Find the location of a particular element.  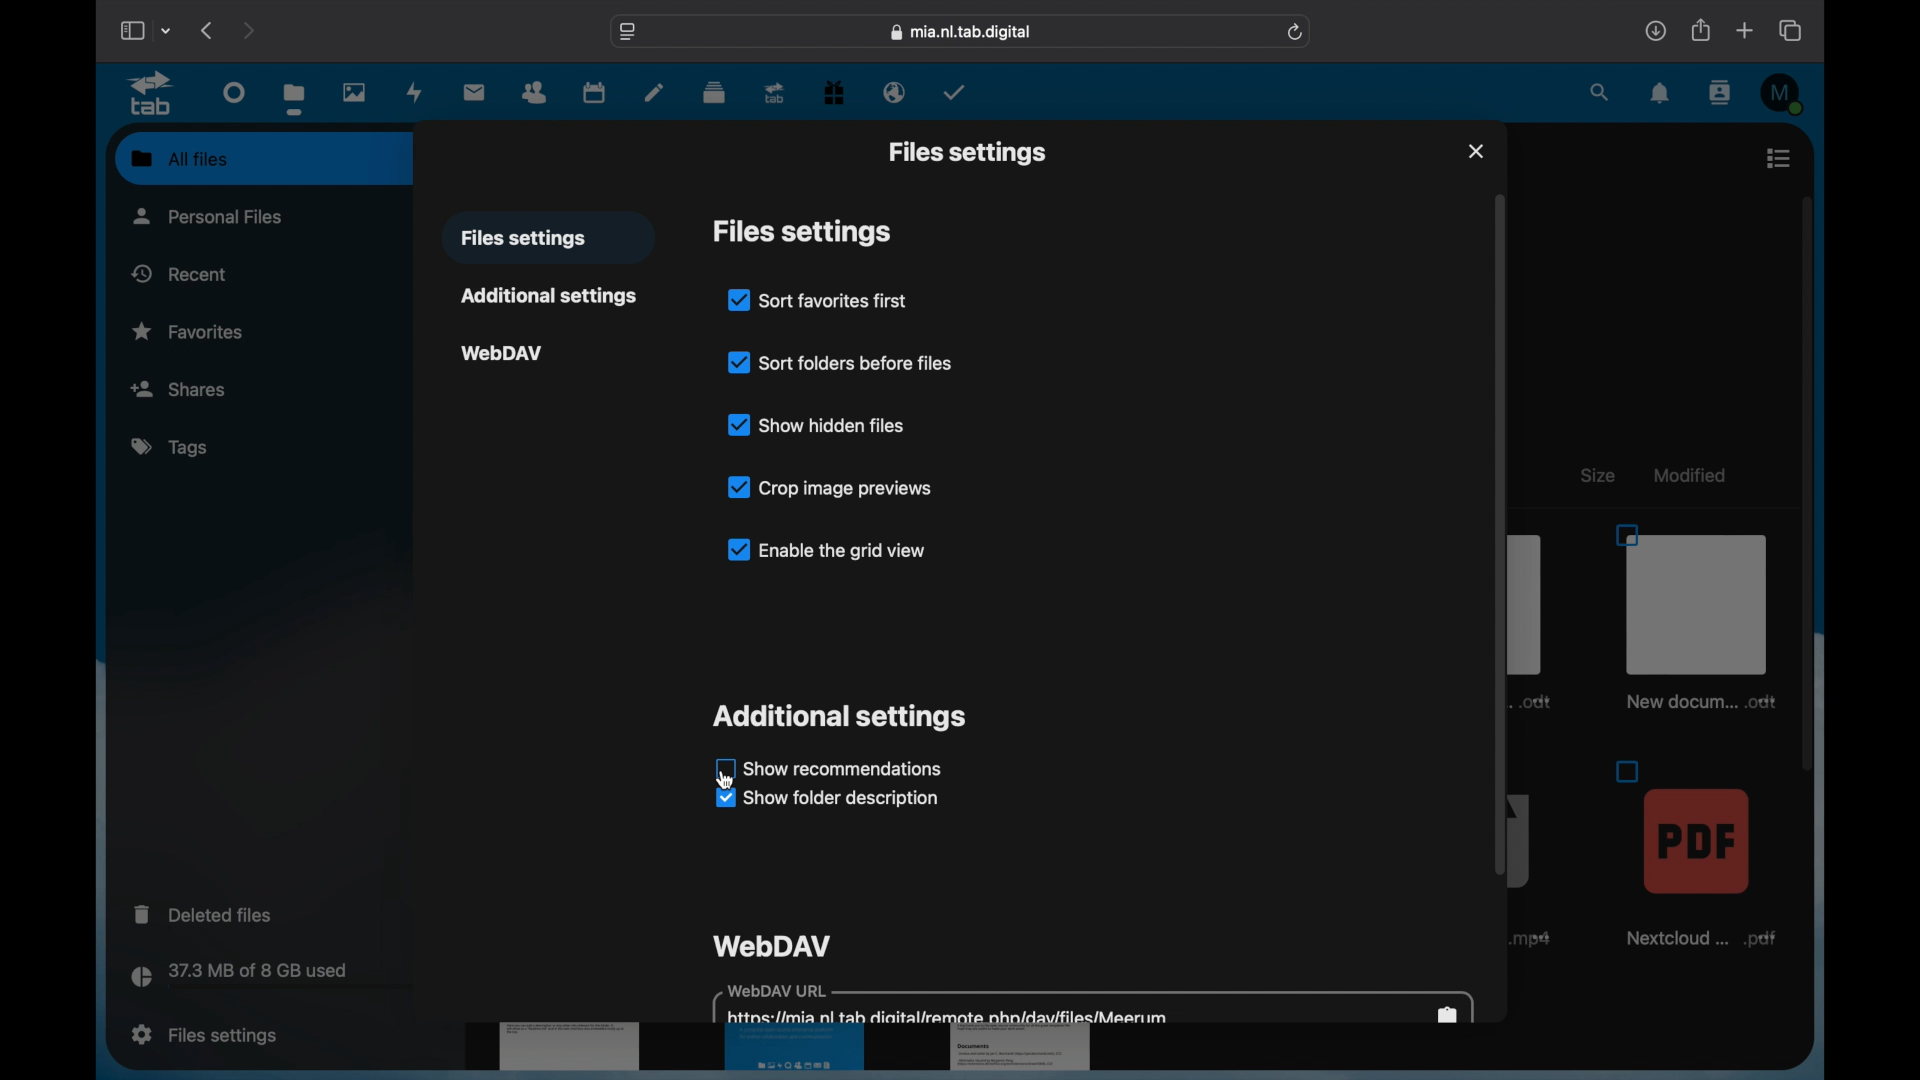

webdav is located at coordinates (773, 946).